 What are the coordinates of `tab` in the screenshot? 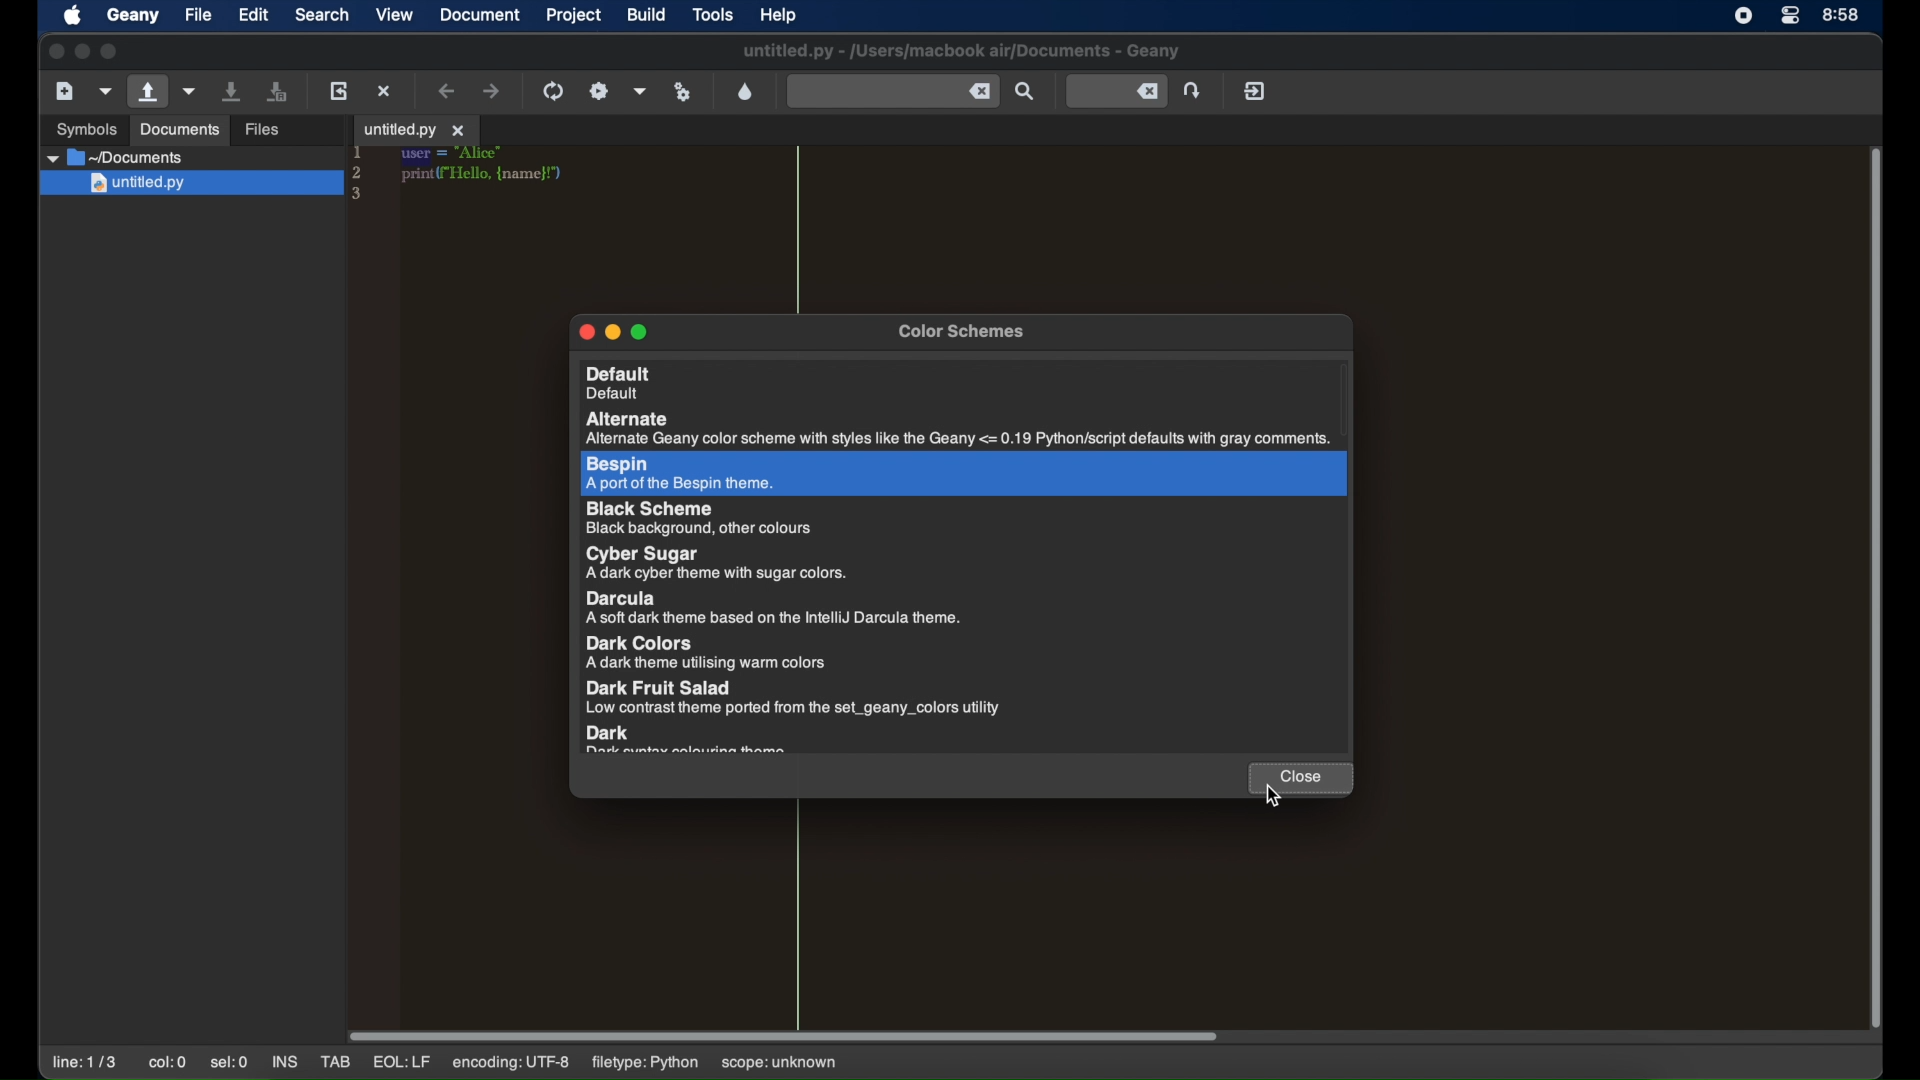 It's located at (337, 1062).